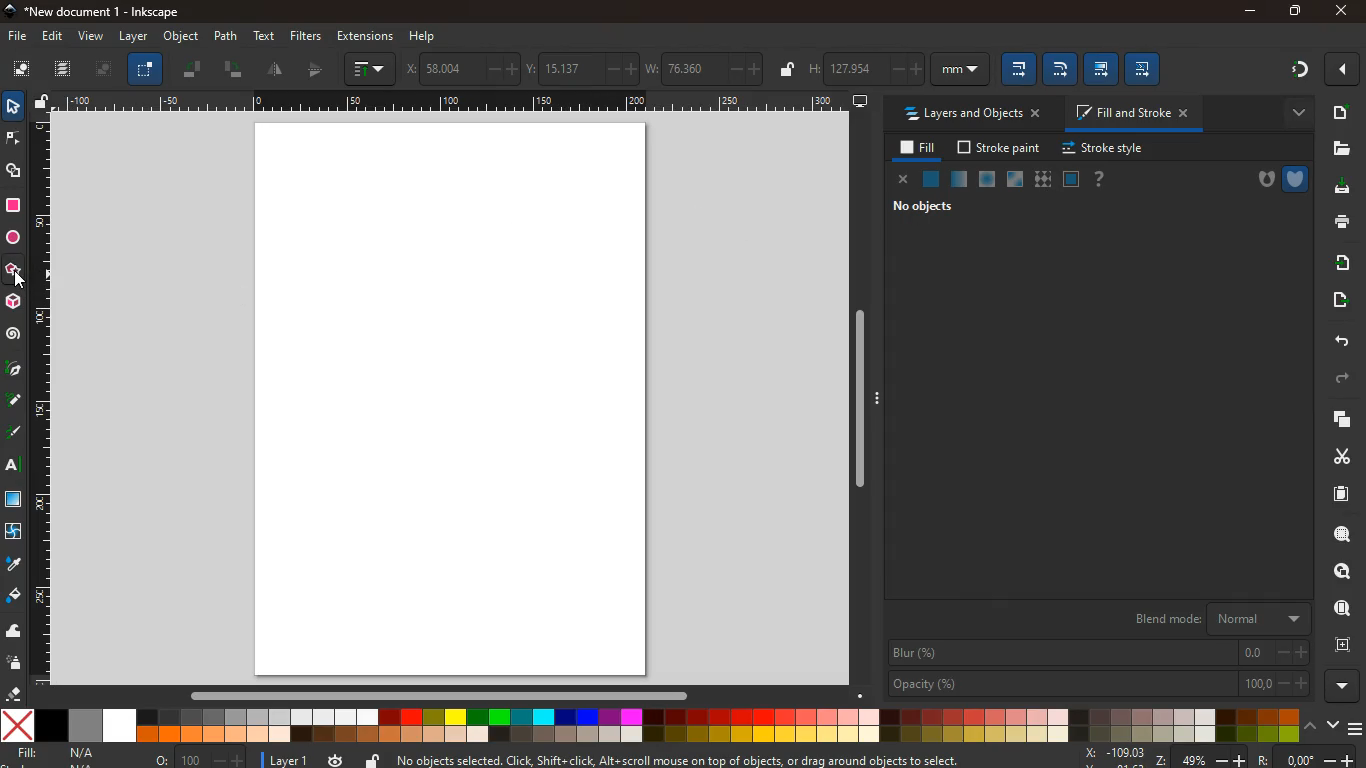 Image resolution: width=1366 pixels, height=768 pixels. Describe the element at coordinates (789, 71) in the screenshot. I see `unlock` at that location.